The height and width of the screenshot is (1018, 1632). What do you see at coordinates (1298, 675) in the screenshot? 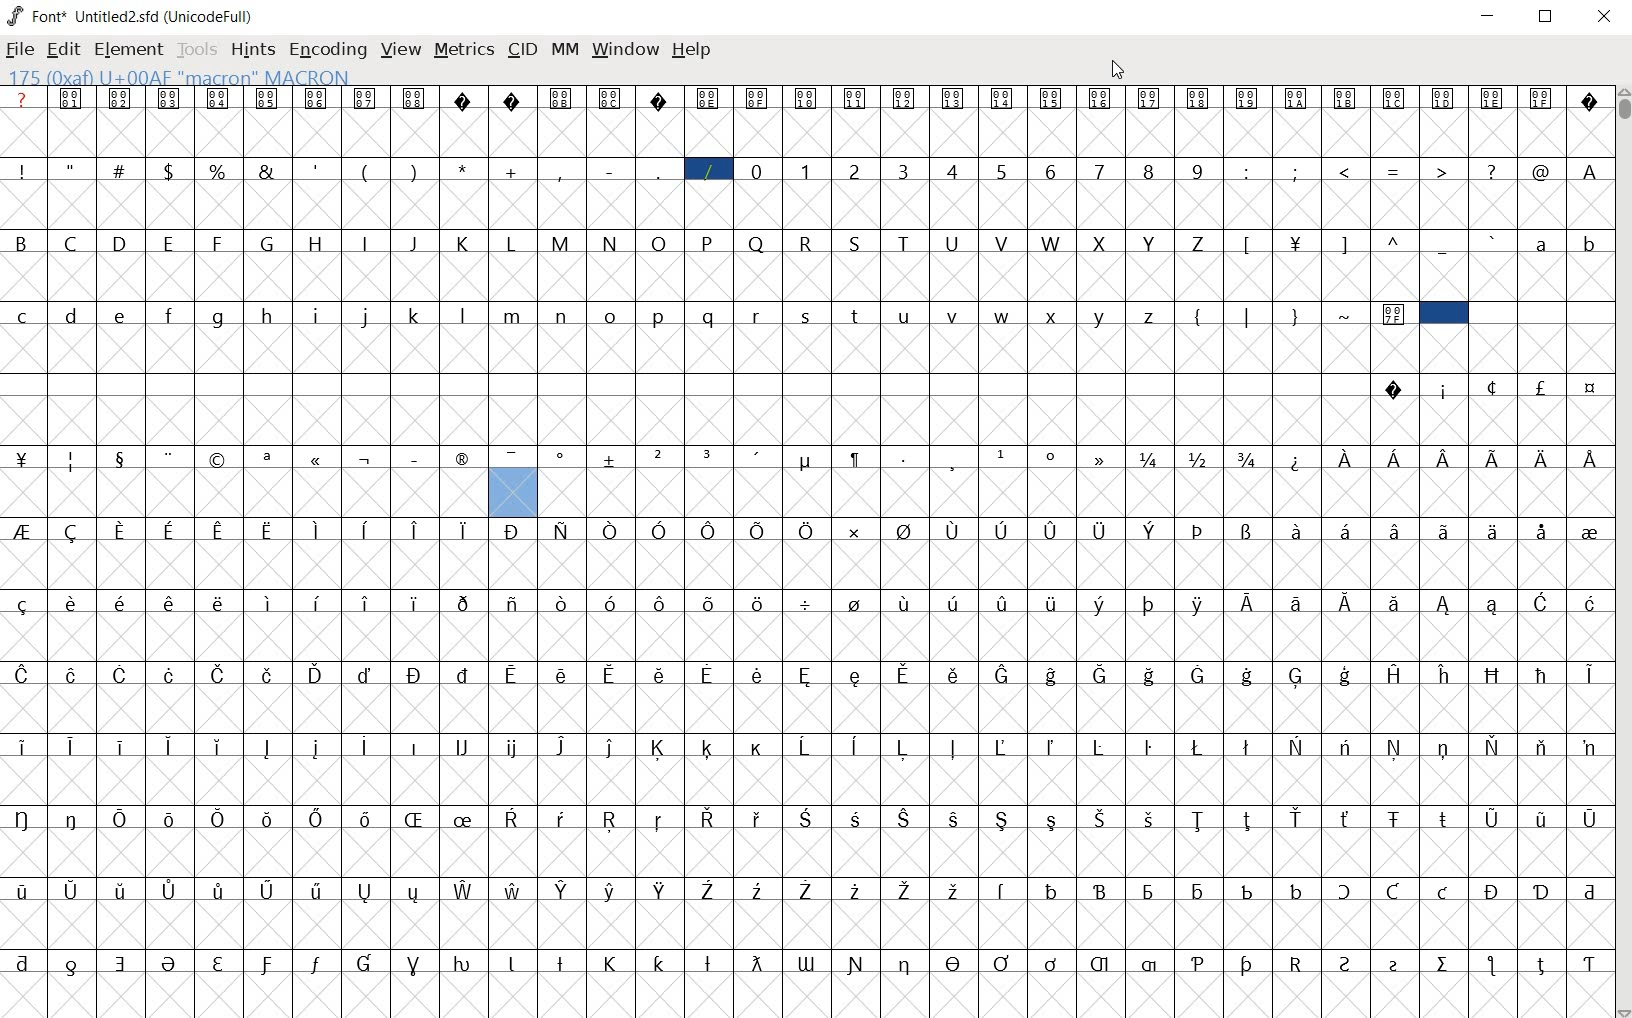
I see `Symbol` at bounding box center [1298, 675].